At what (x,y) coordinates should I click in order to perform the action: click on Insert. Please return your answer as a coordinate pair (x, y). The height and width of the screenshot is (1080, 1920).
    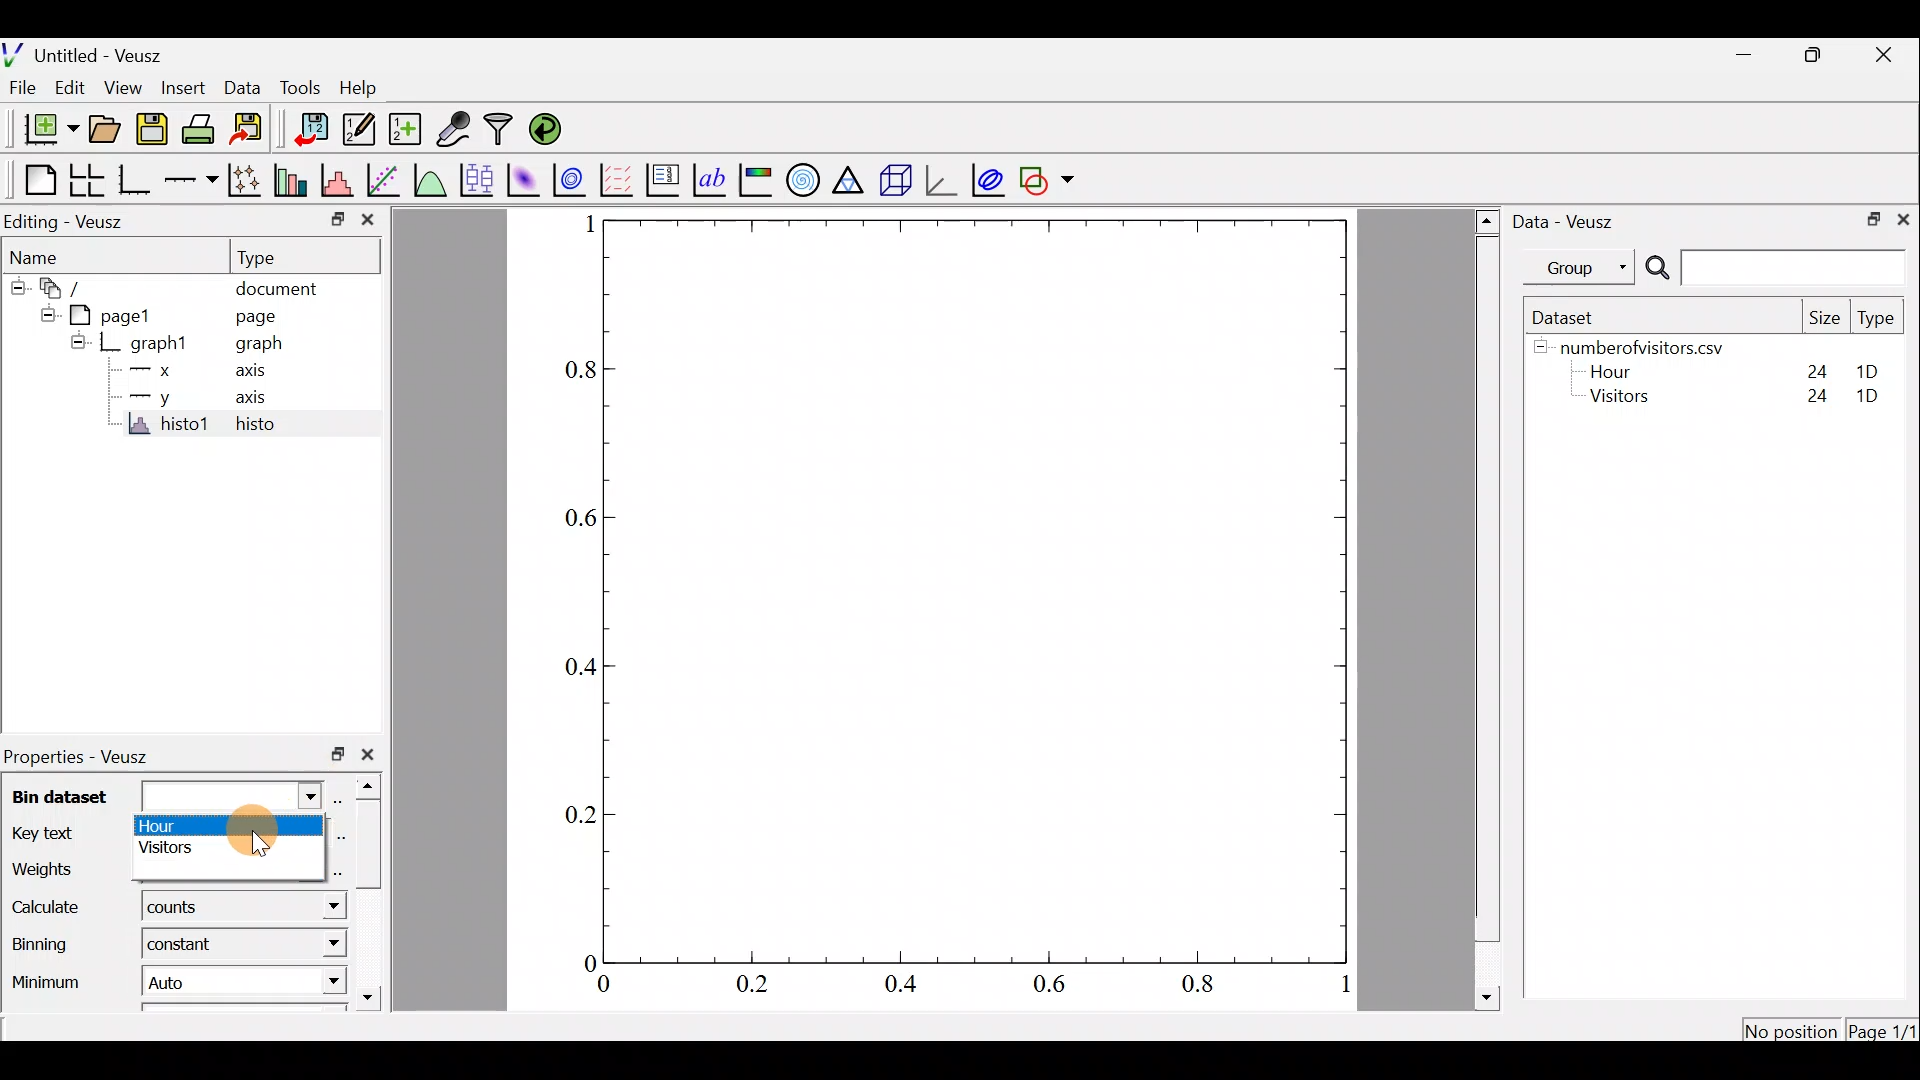
    Looking at the image, I should click on (184, 87).